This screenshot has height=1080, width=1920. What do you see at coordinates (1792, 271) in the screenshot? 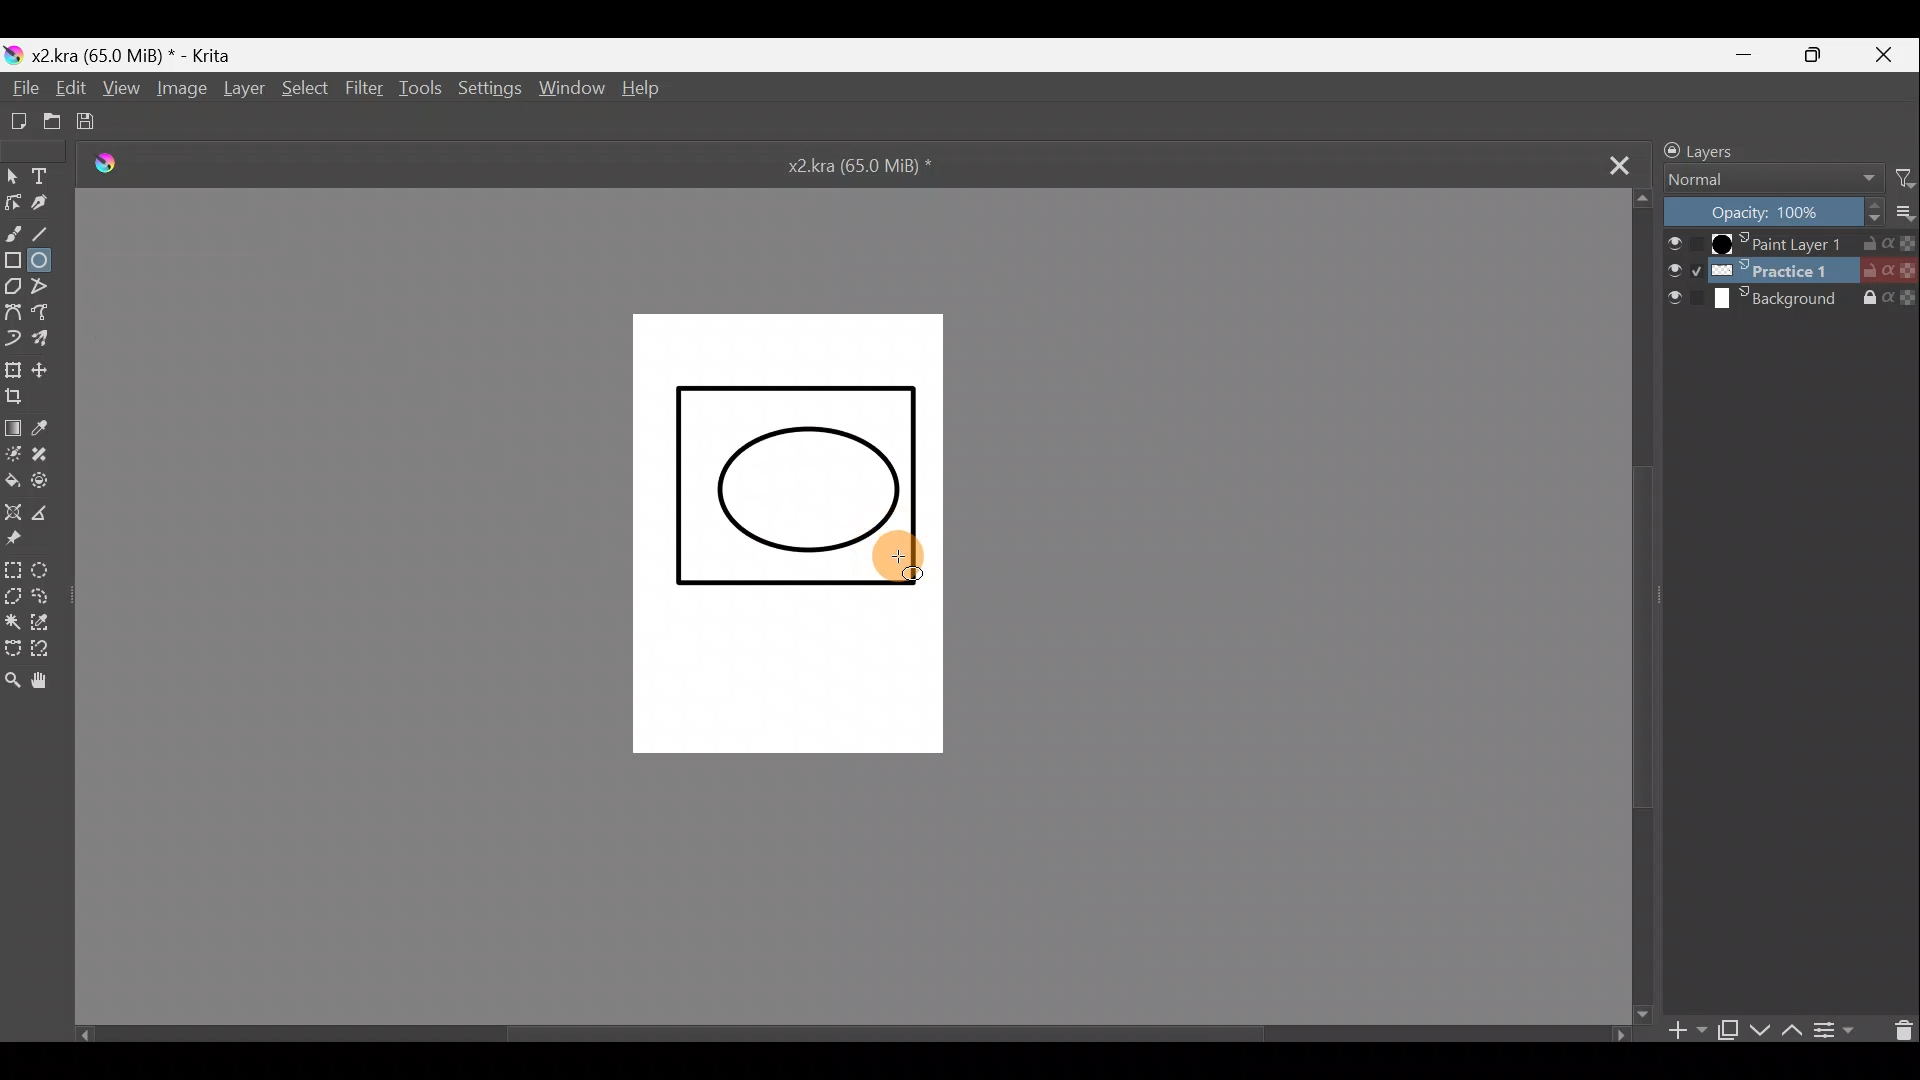
I see `Practice 1` at bounding box center [1792, 271].